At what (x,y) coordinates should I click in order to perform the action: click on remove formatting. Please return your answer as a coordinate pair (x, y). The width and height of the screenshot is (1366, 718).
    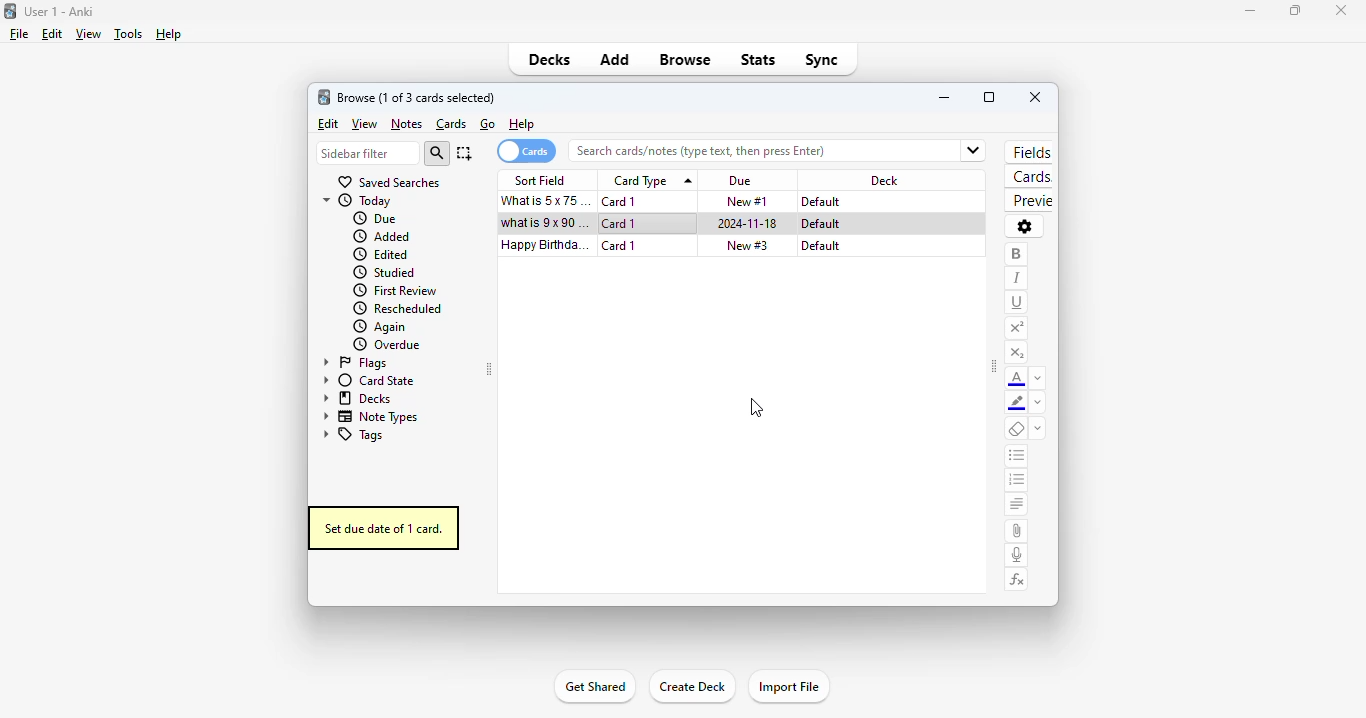
    Looking at the image, I should click on (1017, 429).